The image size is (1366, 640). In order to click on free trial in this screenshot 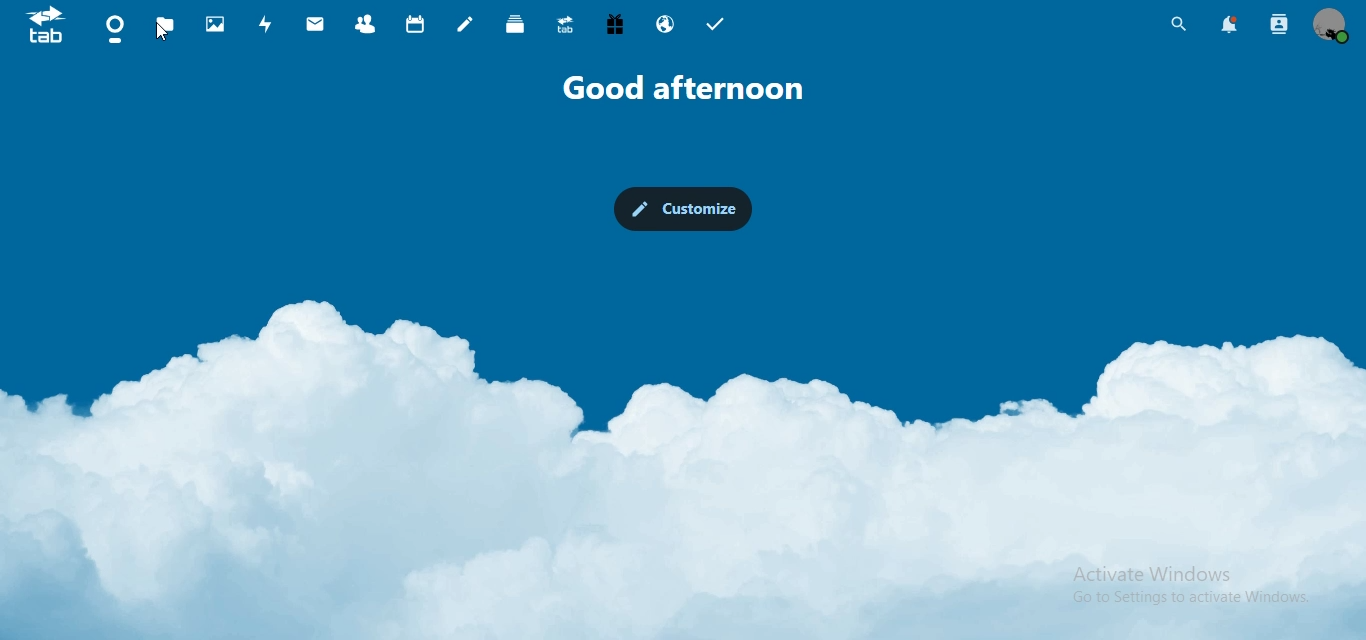, I will do `click(616, 24)`.